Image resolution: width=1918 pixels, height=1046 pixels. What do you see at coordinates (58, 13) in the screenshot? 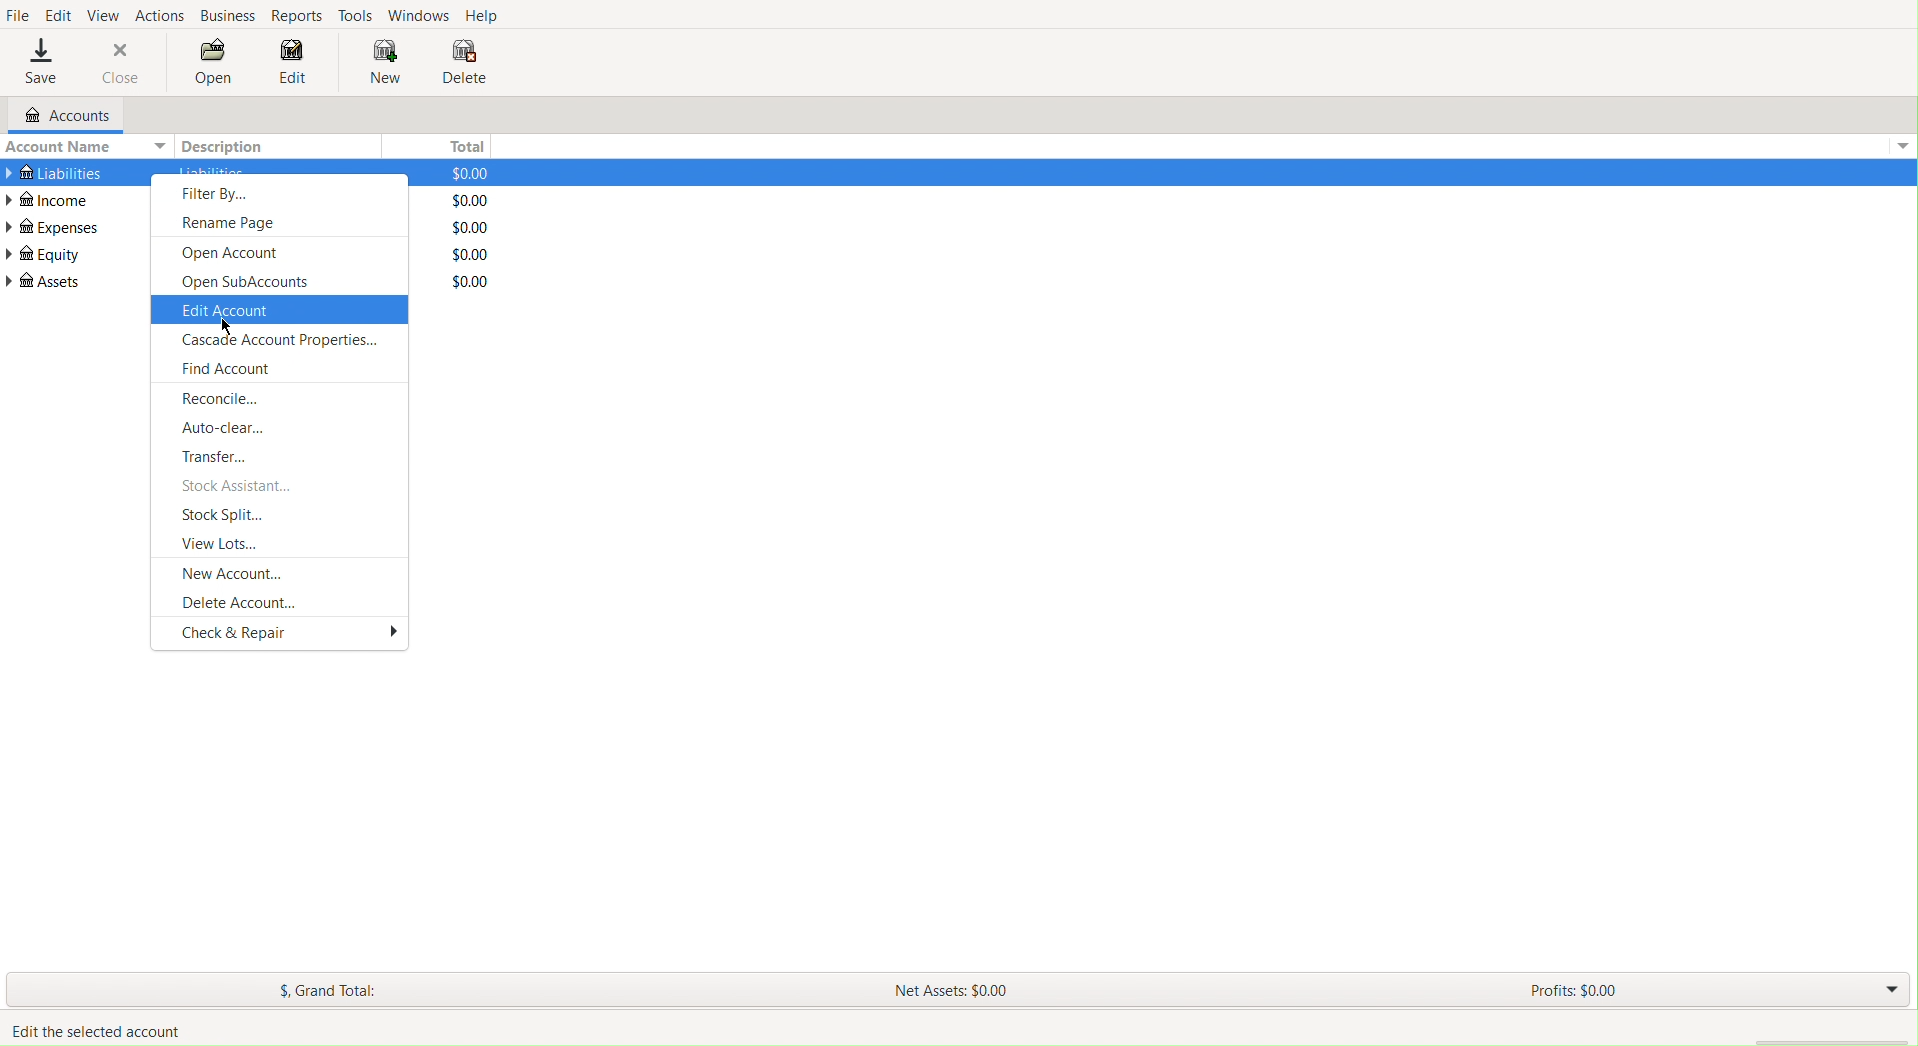
I see `Edit` at bounding box center [58, 13].